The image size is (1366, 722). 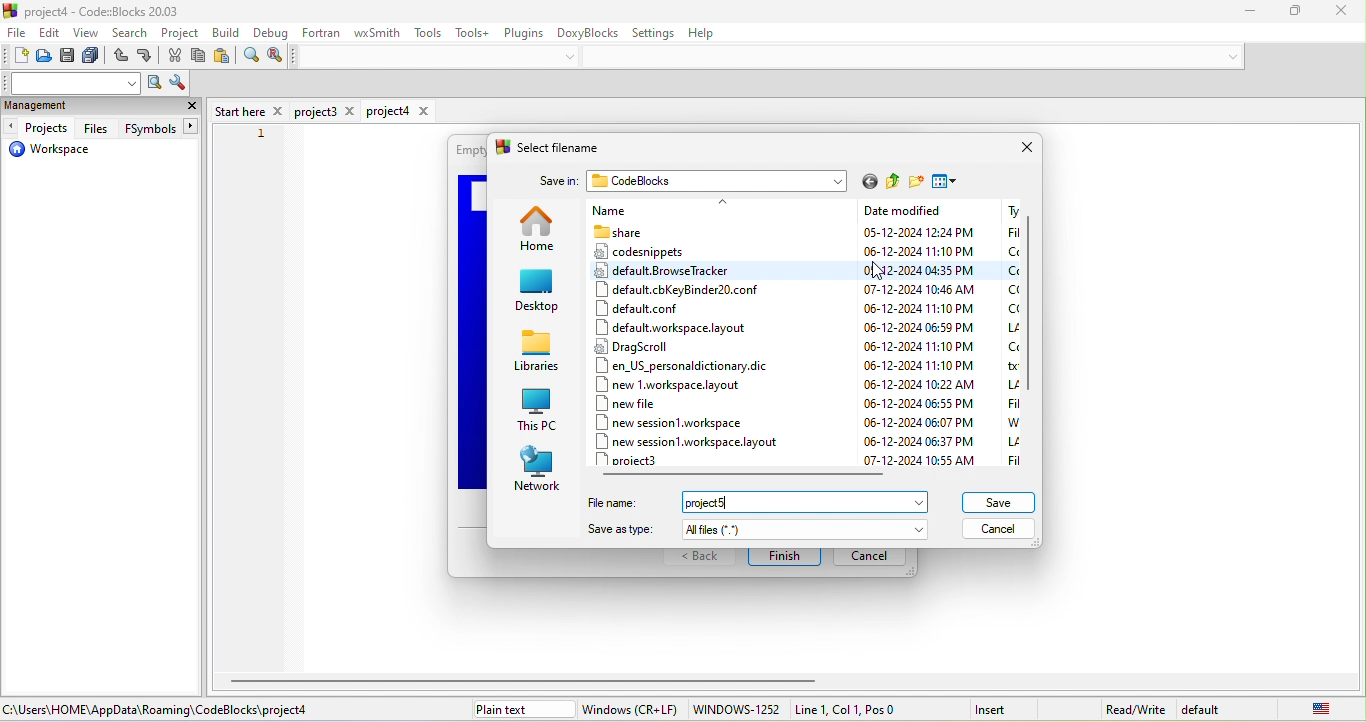 I want to click on tools, so click(x=430, y=33).